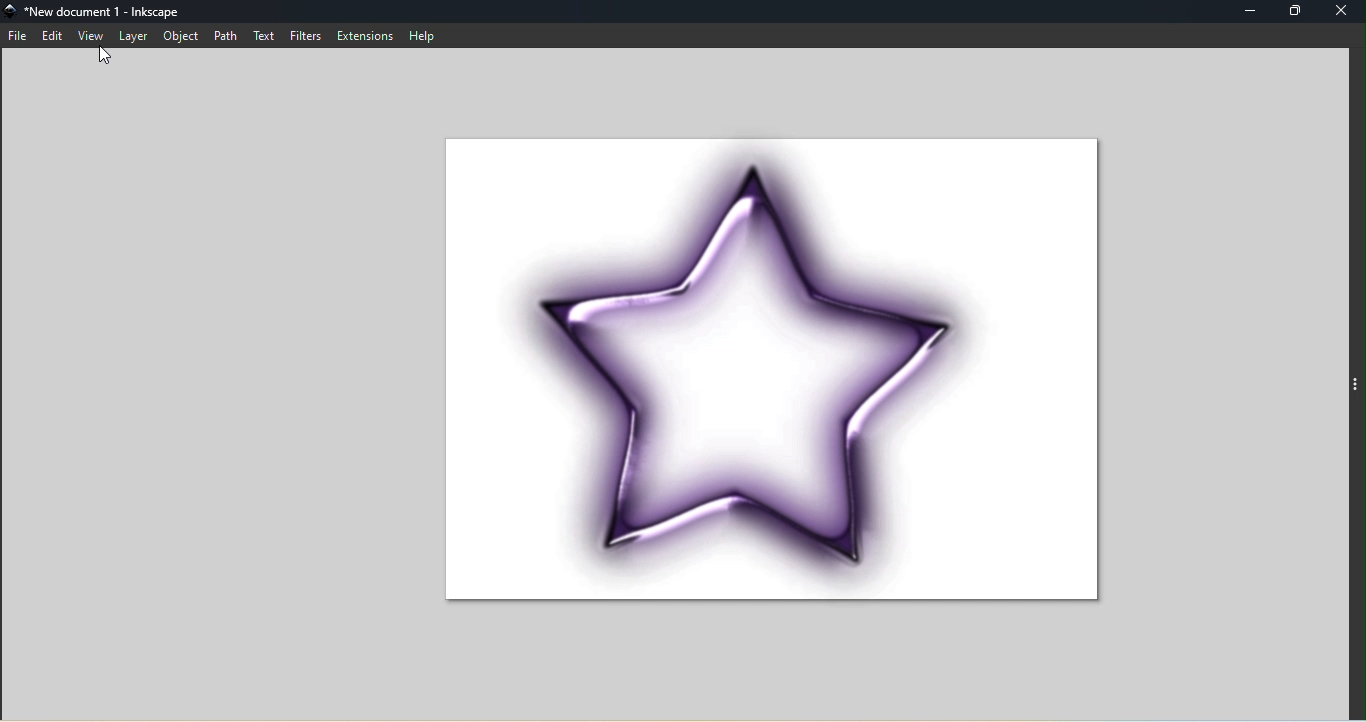 This screenshot has width=1366, height=722. I want to click on Object, so click(180, 35).